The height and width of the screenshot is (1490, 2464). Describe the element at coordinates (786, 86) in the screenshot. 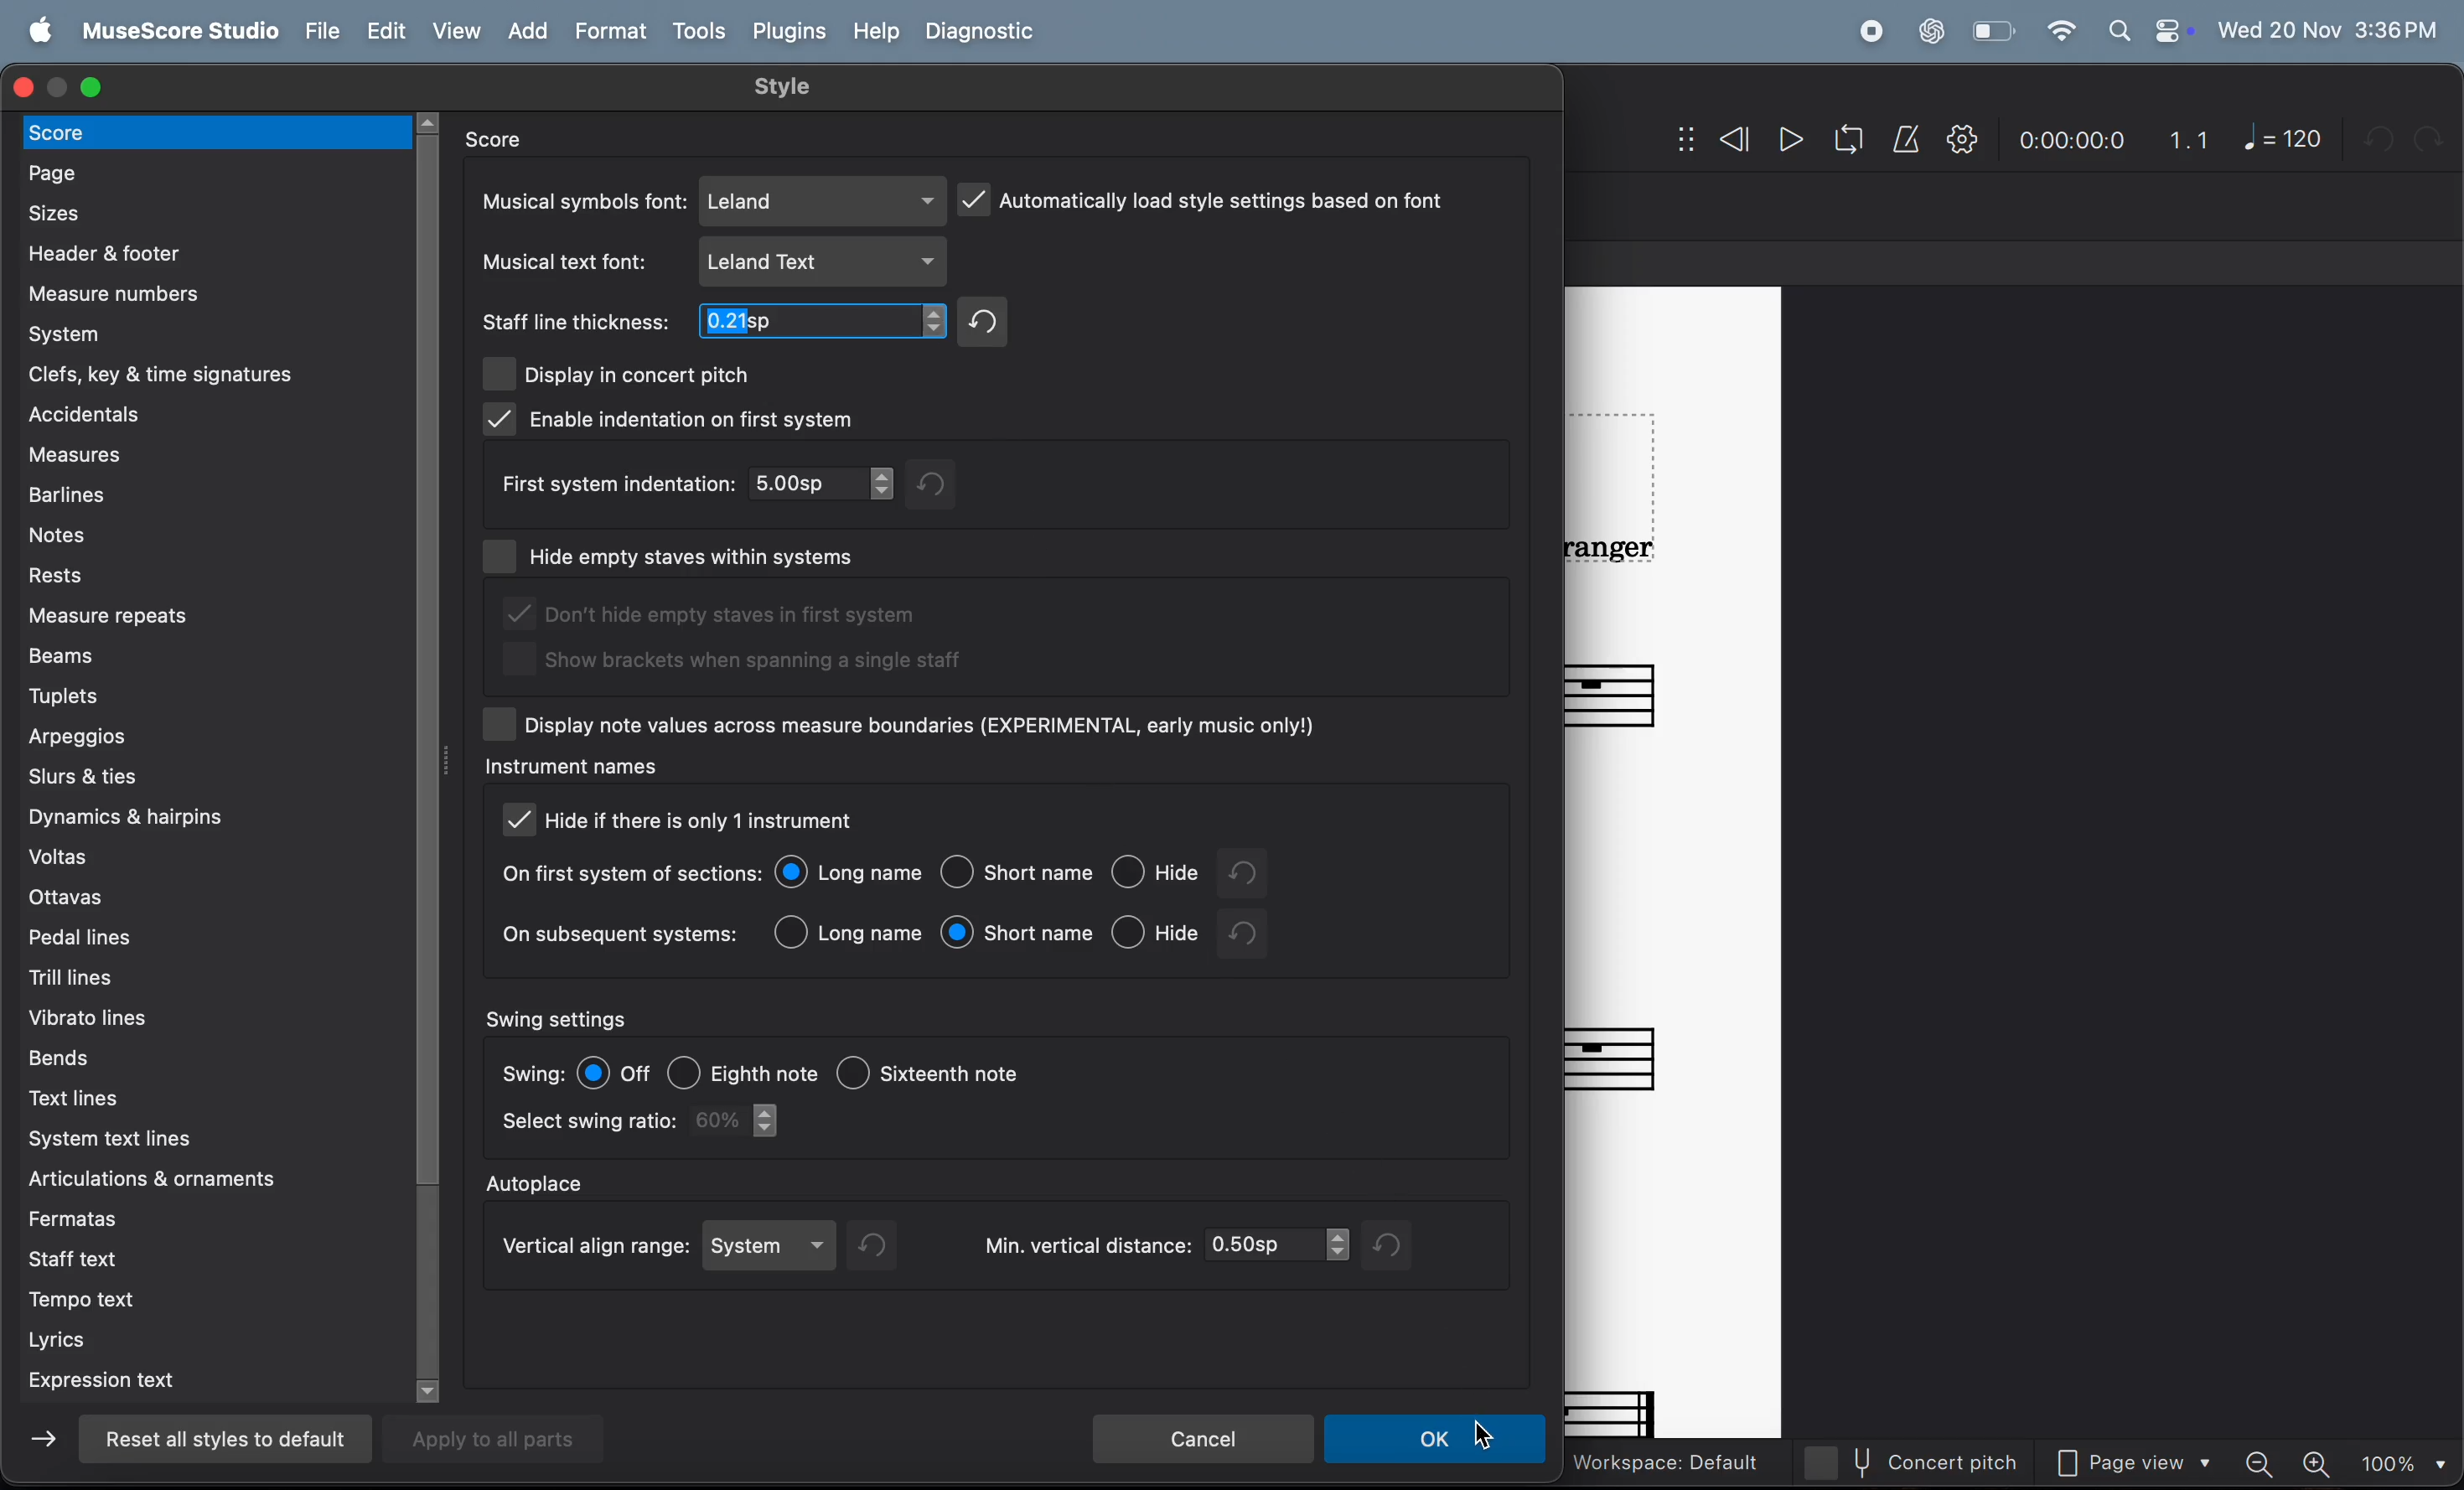

I see `style` at that location.